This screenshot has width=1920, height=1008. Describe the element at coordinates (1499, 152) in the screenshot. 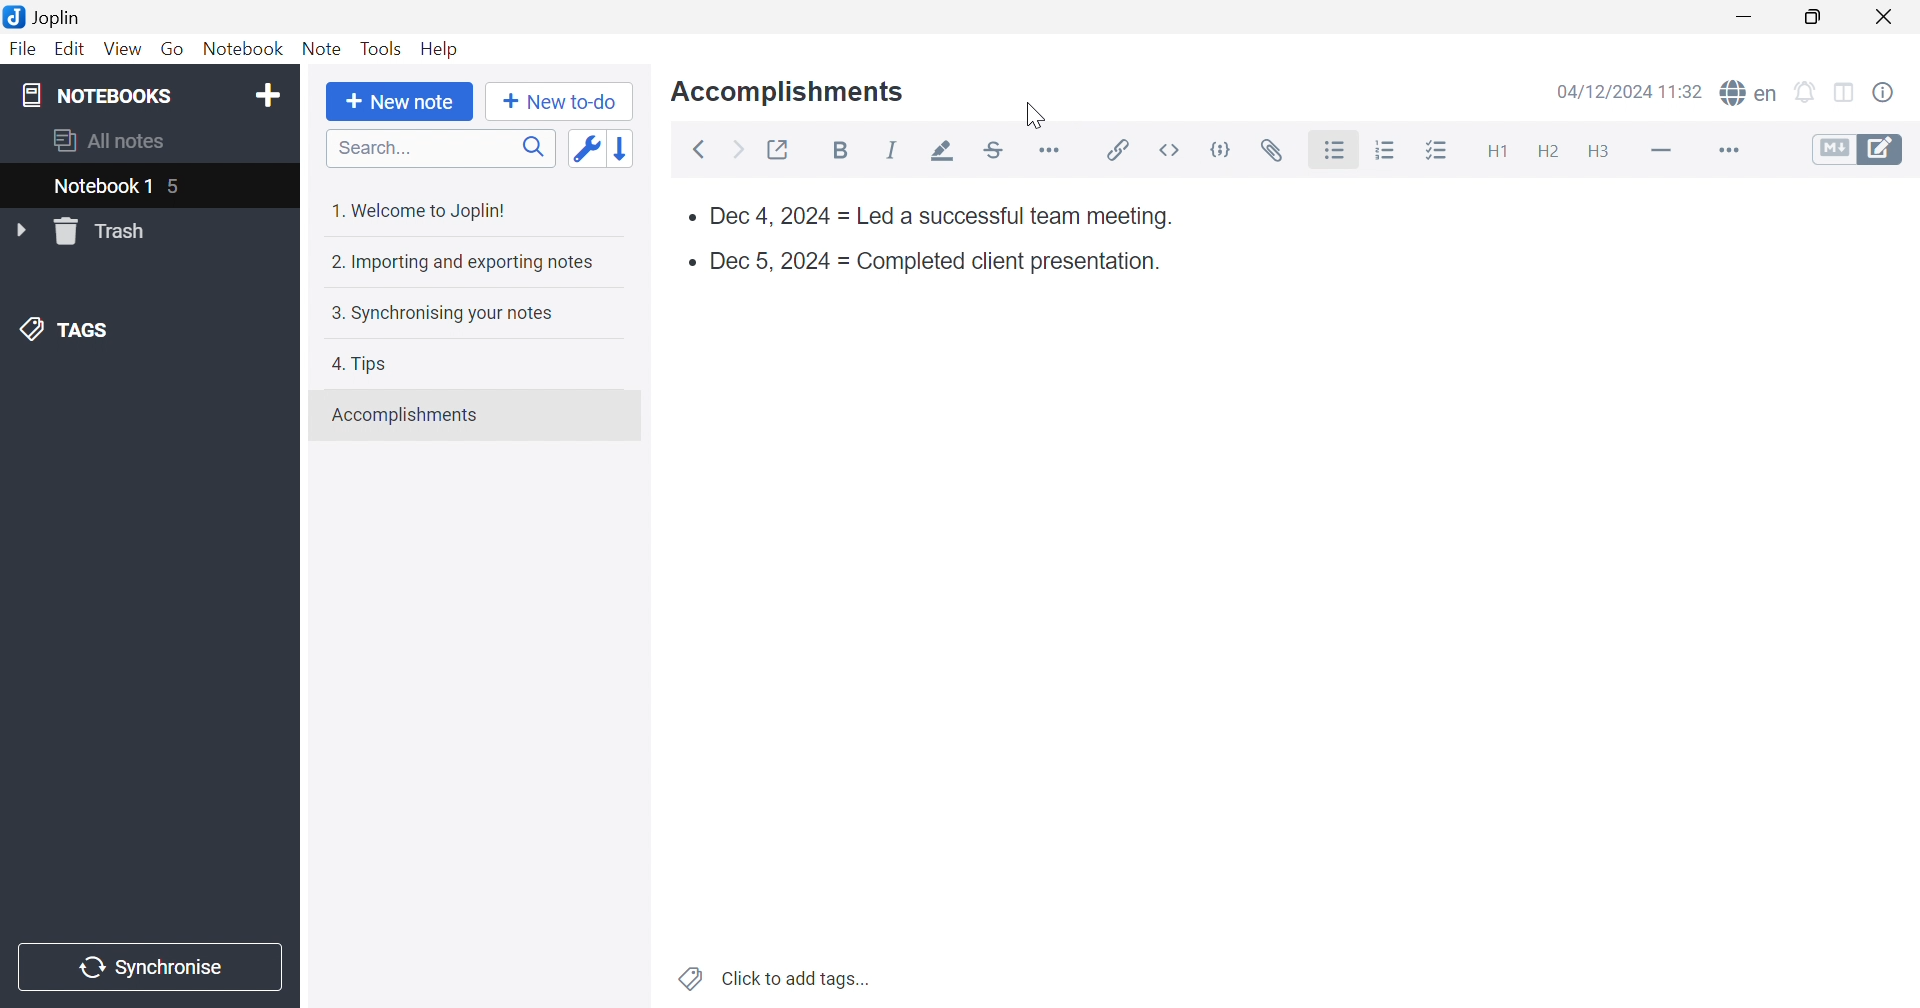

I see `Heading 1` at that location.